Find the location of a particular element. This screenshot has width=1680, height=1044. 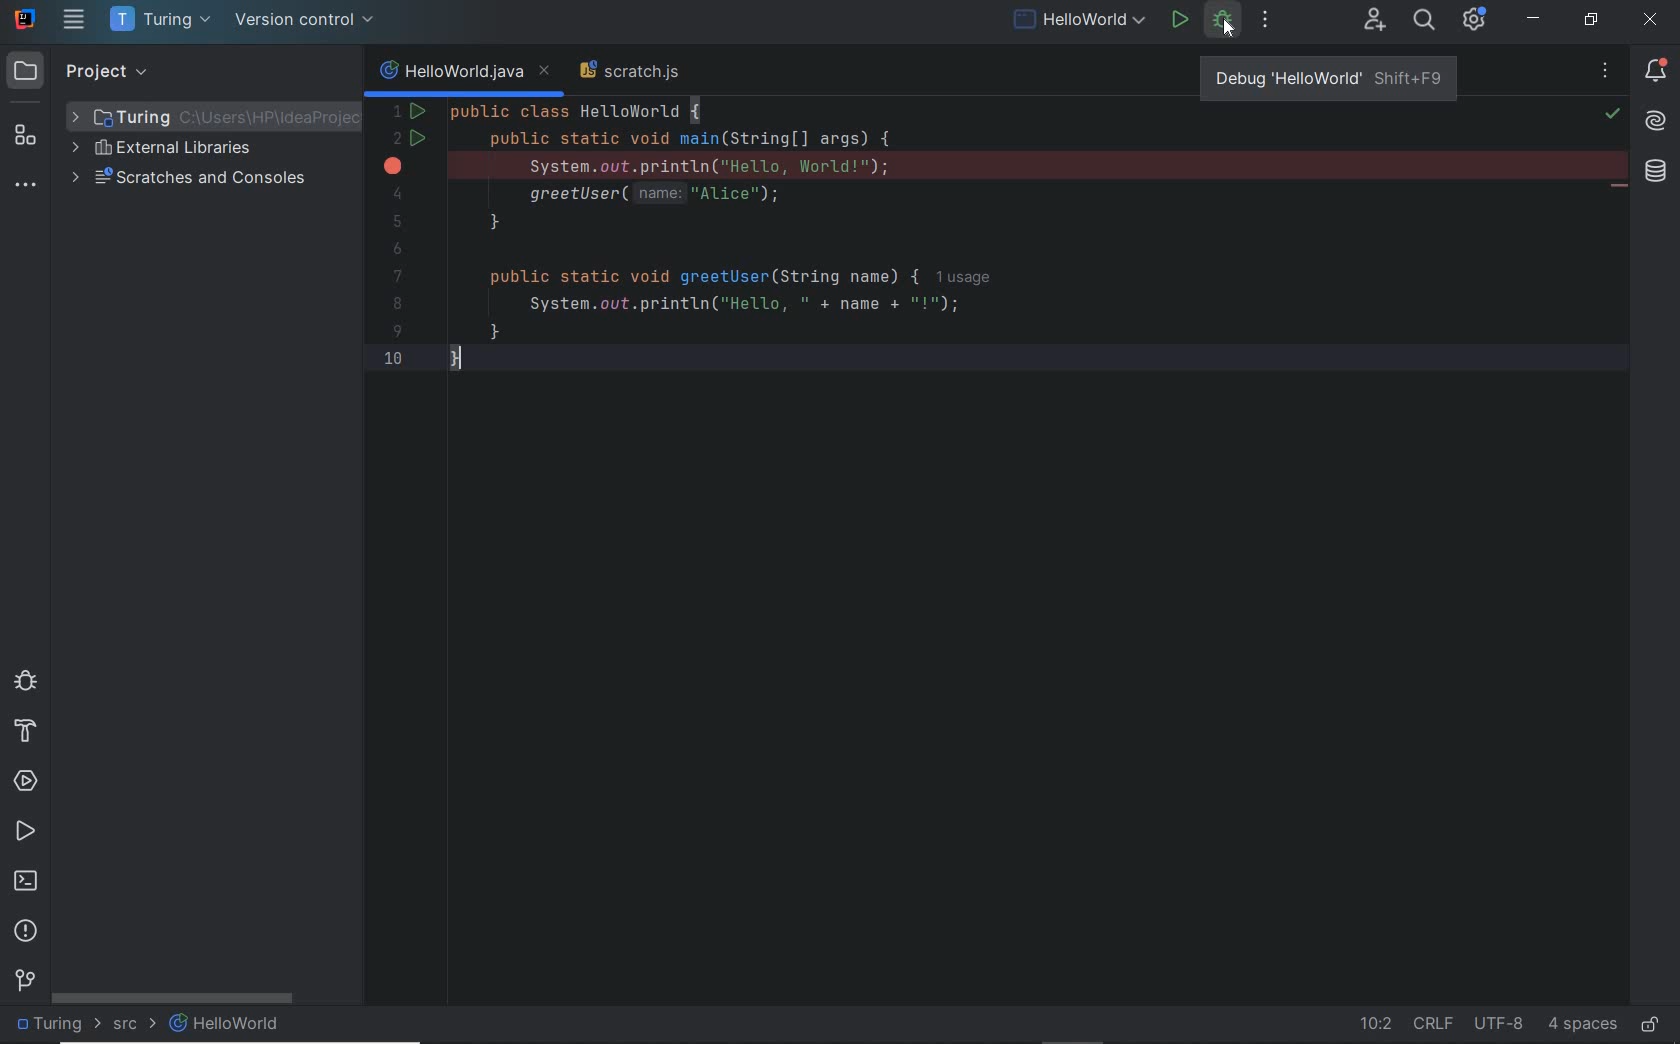

go to line is located at coordinates (1368, 1023).